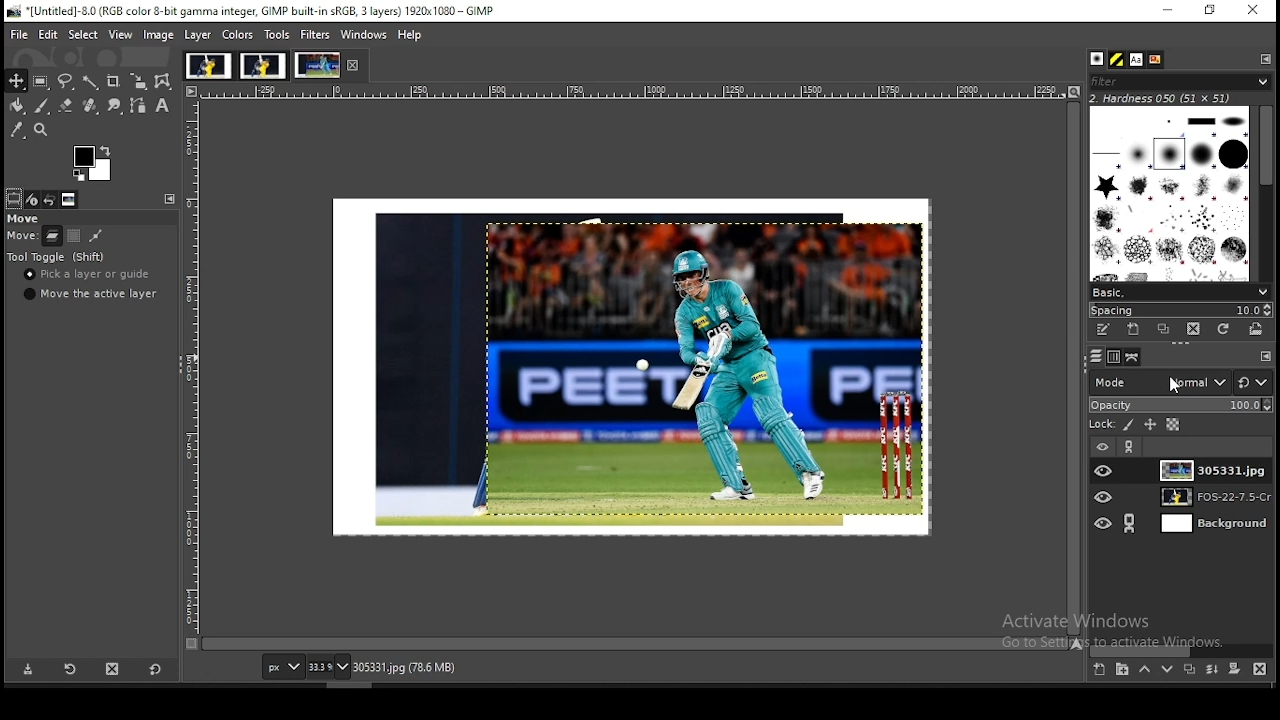 This screenshot has width=1280, height=720. I want to click on text tool, so click(162, 105).